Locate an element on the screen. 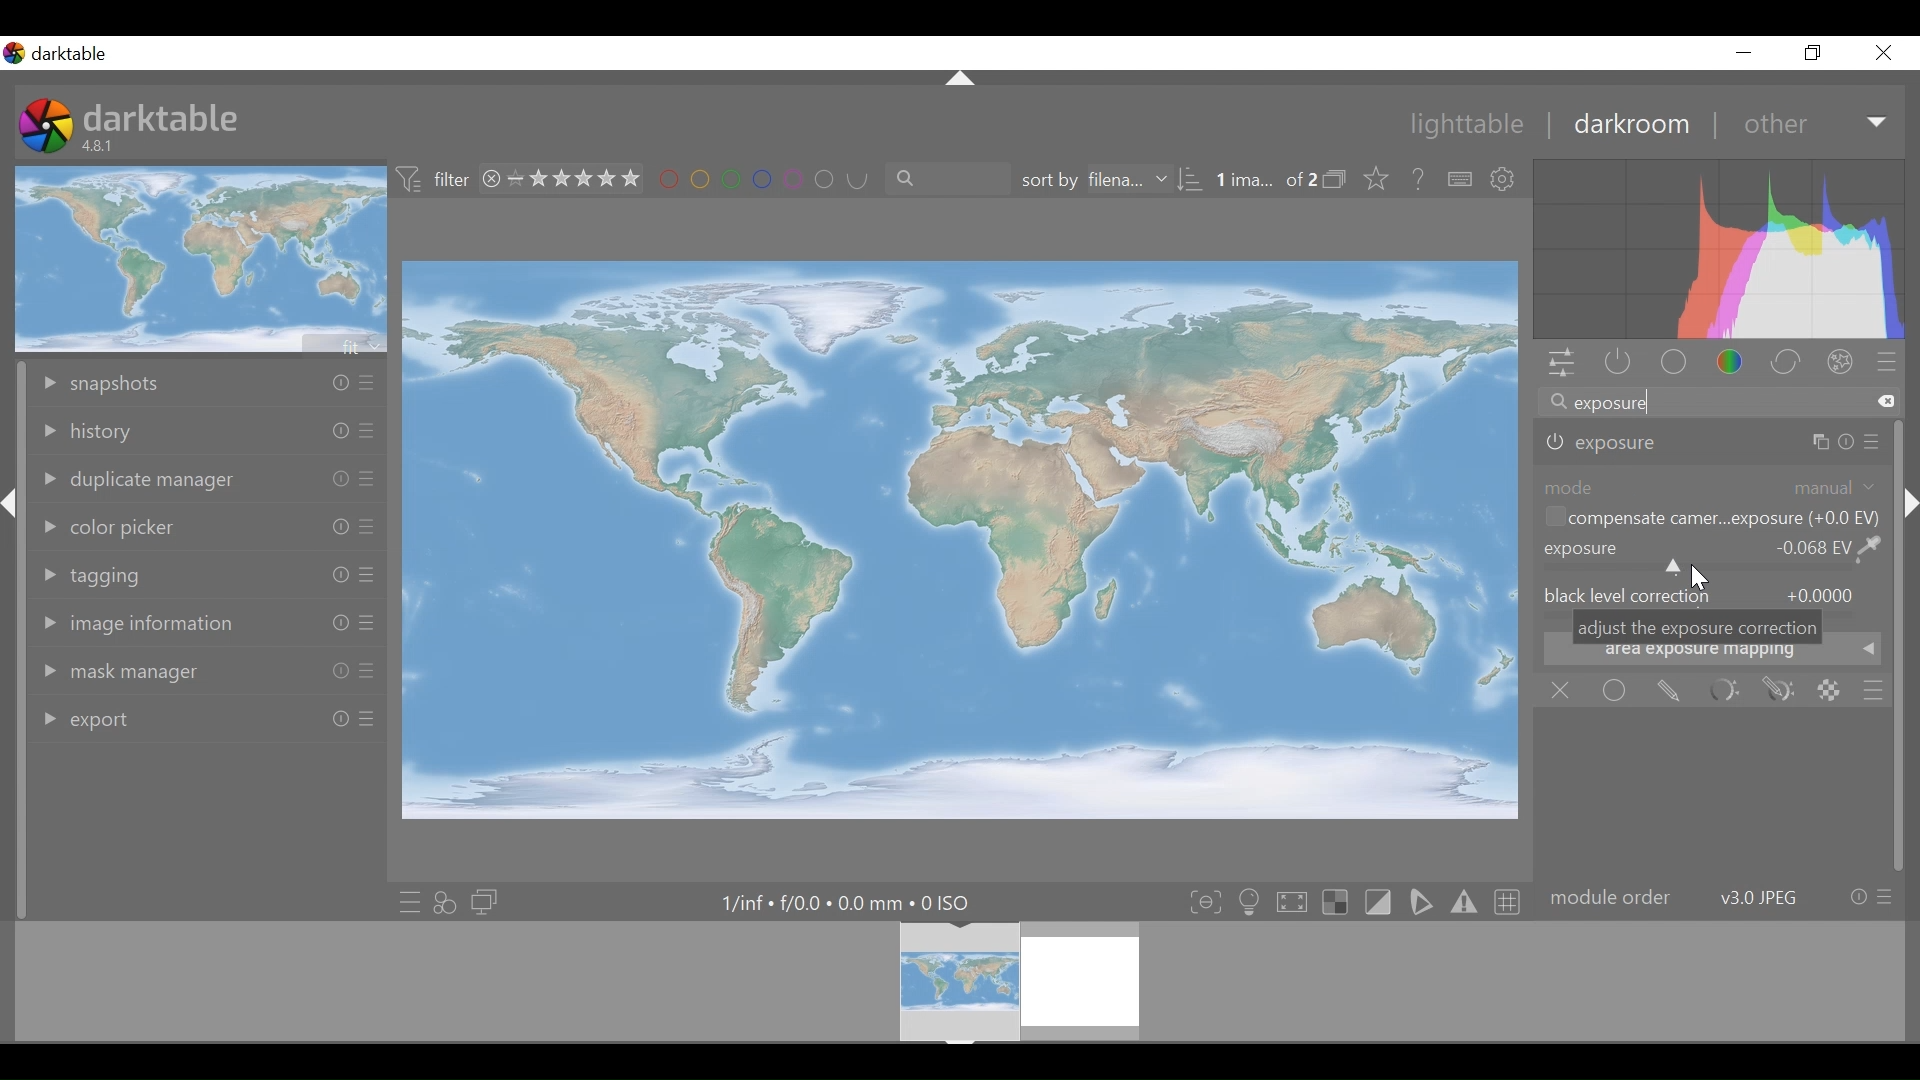  raster mas is located at coordinates (1832, 691).